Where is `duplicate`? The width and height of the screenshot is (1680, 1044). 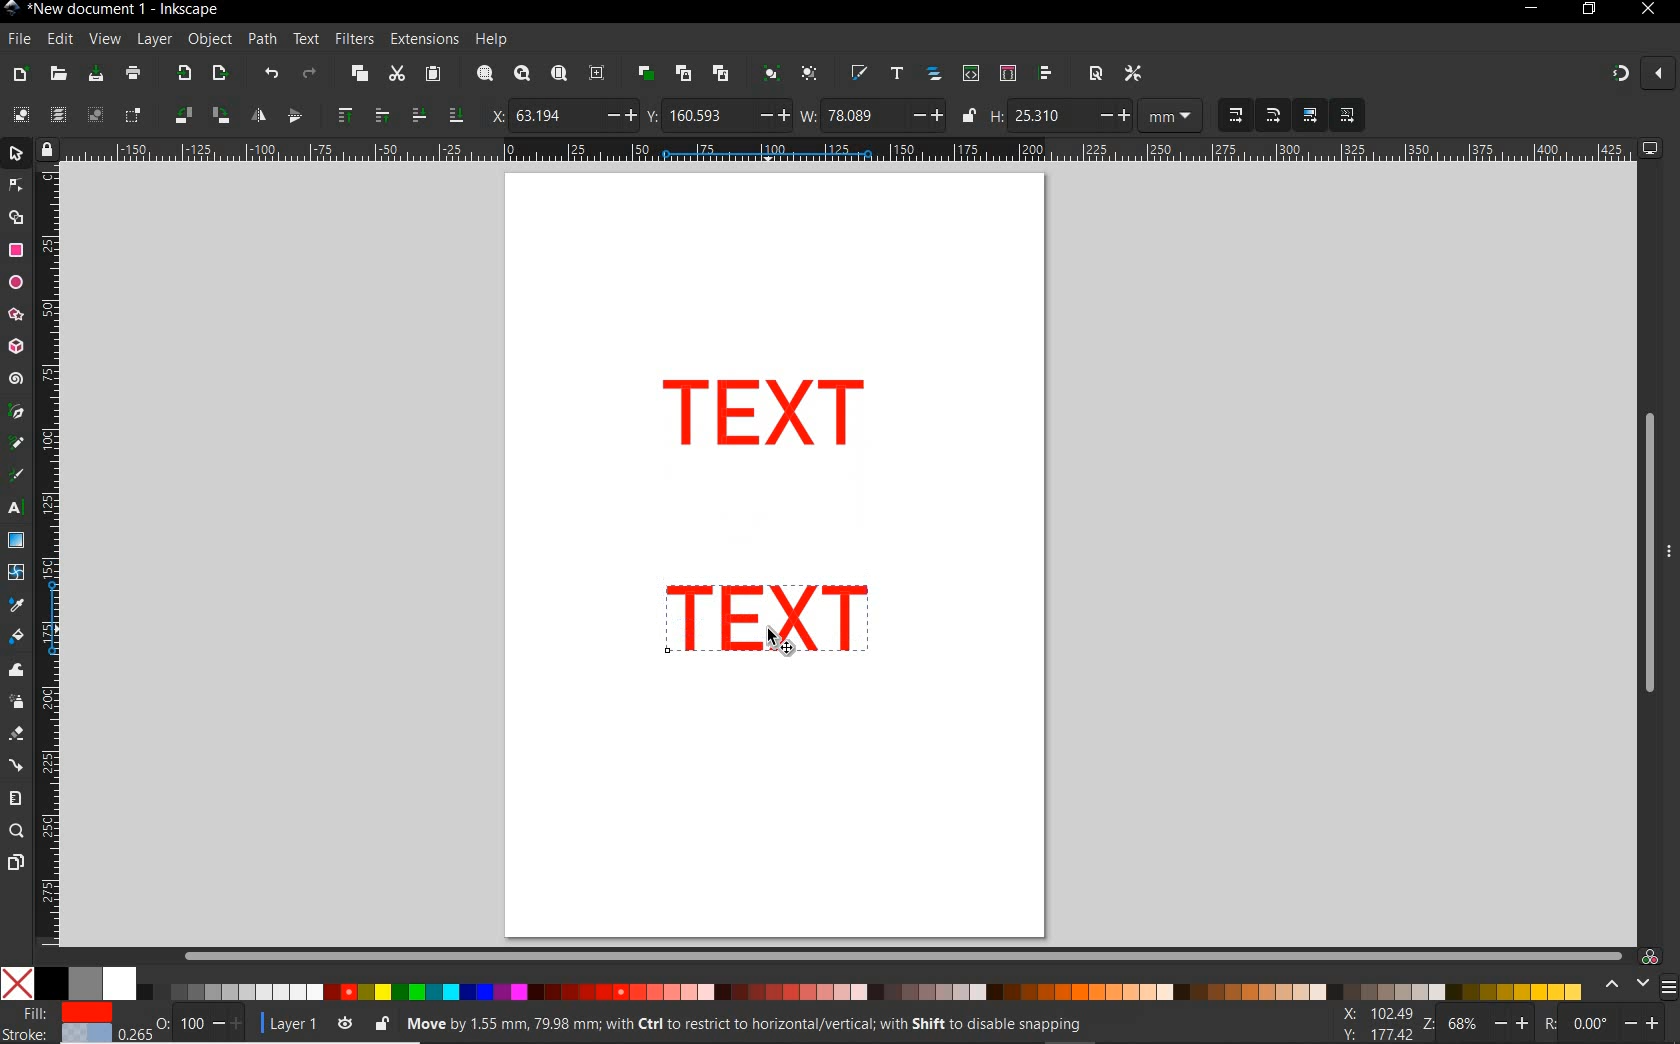 duplicate is located at coordinates (646, 73).